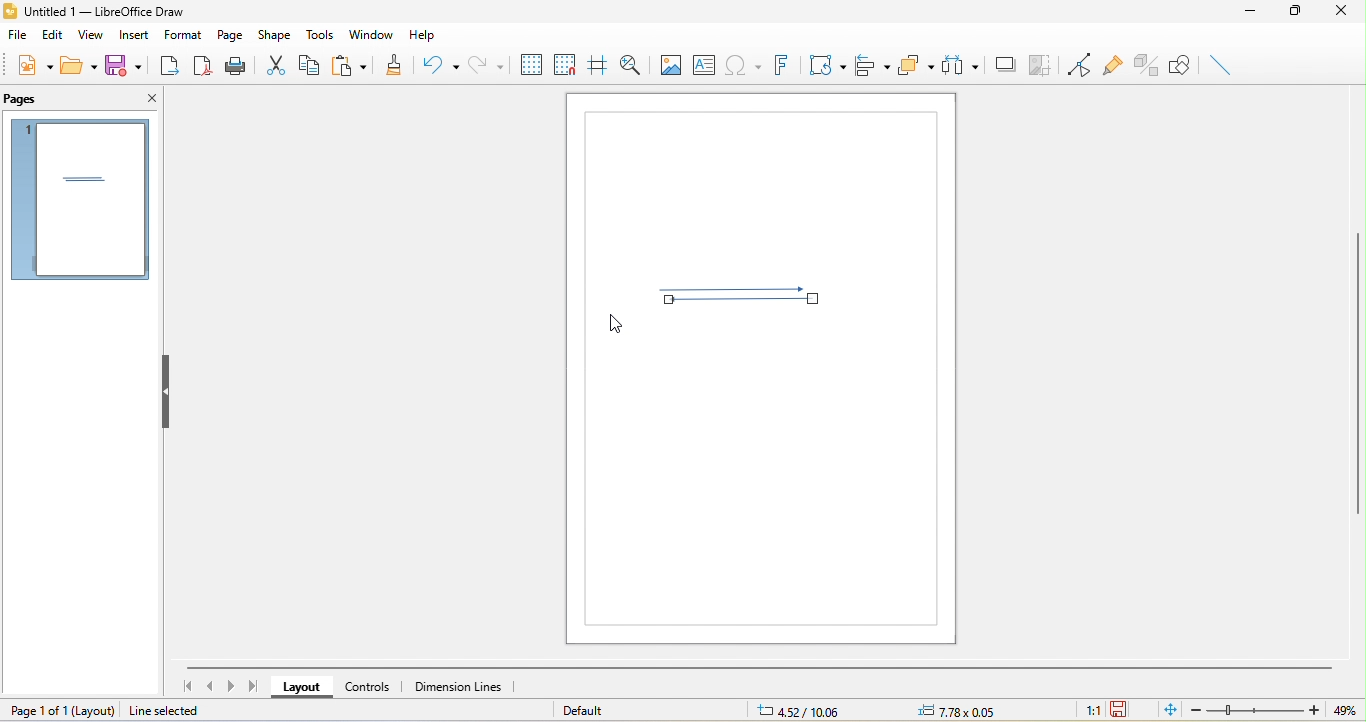  What do you see at coordinates (596, 61) in the screenshot?
I see `helping while moving` at bounding box center [596, 61].